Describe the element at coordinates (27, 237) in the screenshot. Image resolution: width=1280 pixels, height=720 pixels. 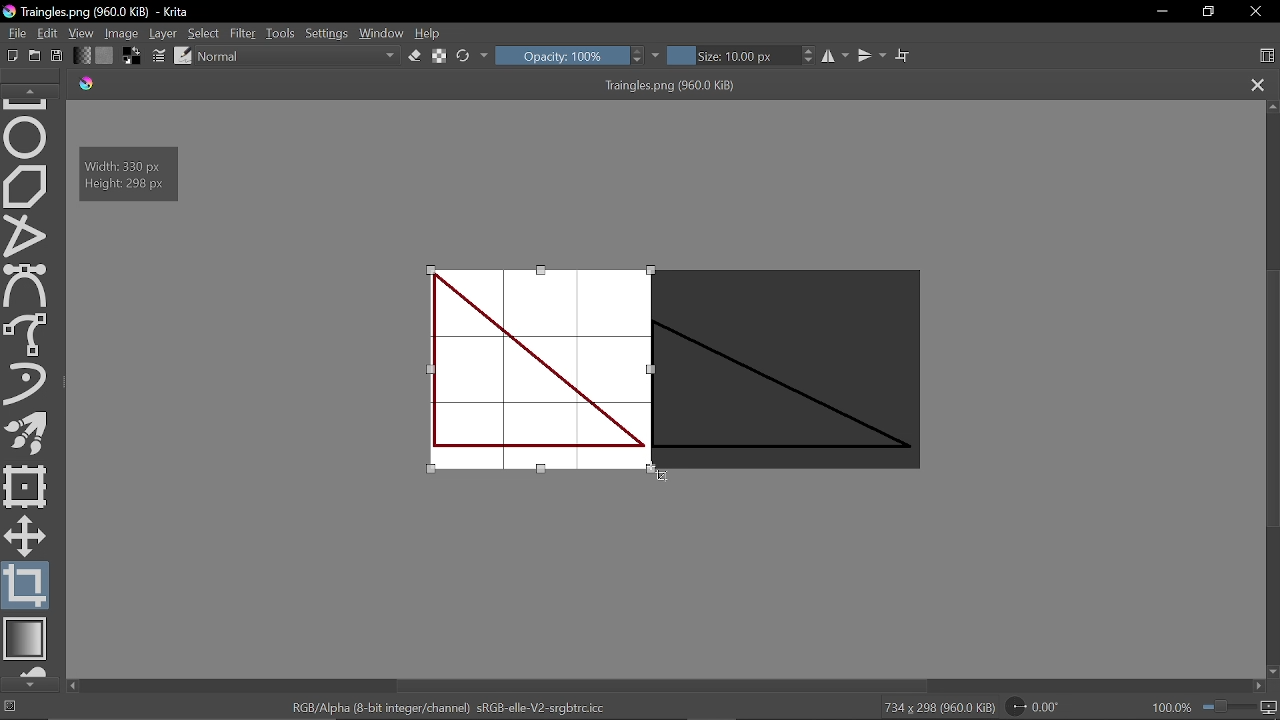
I see `Polyline tool` at that location.